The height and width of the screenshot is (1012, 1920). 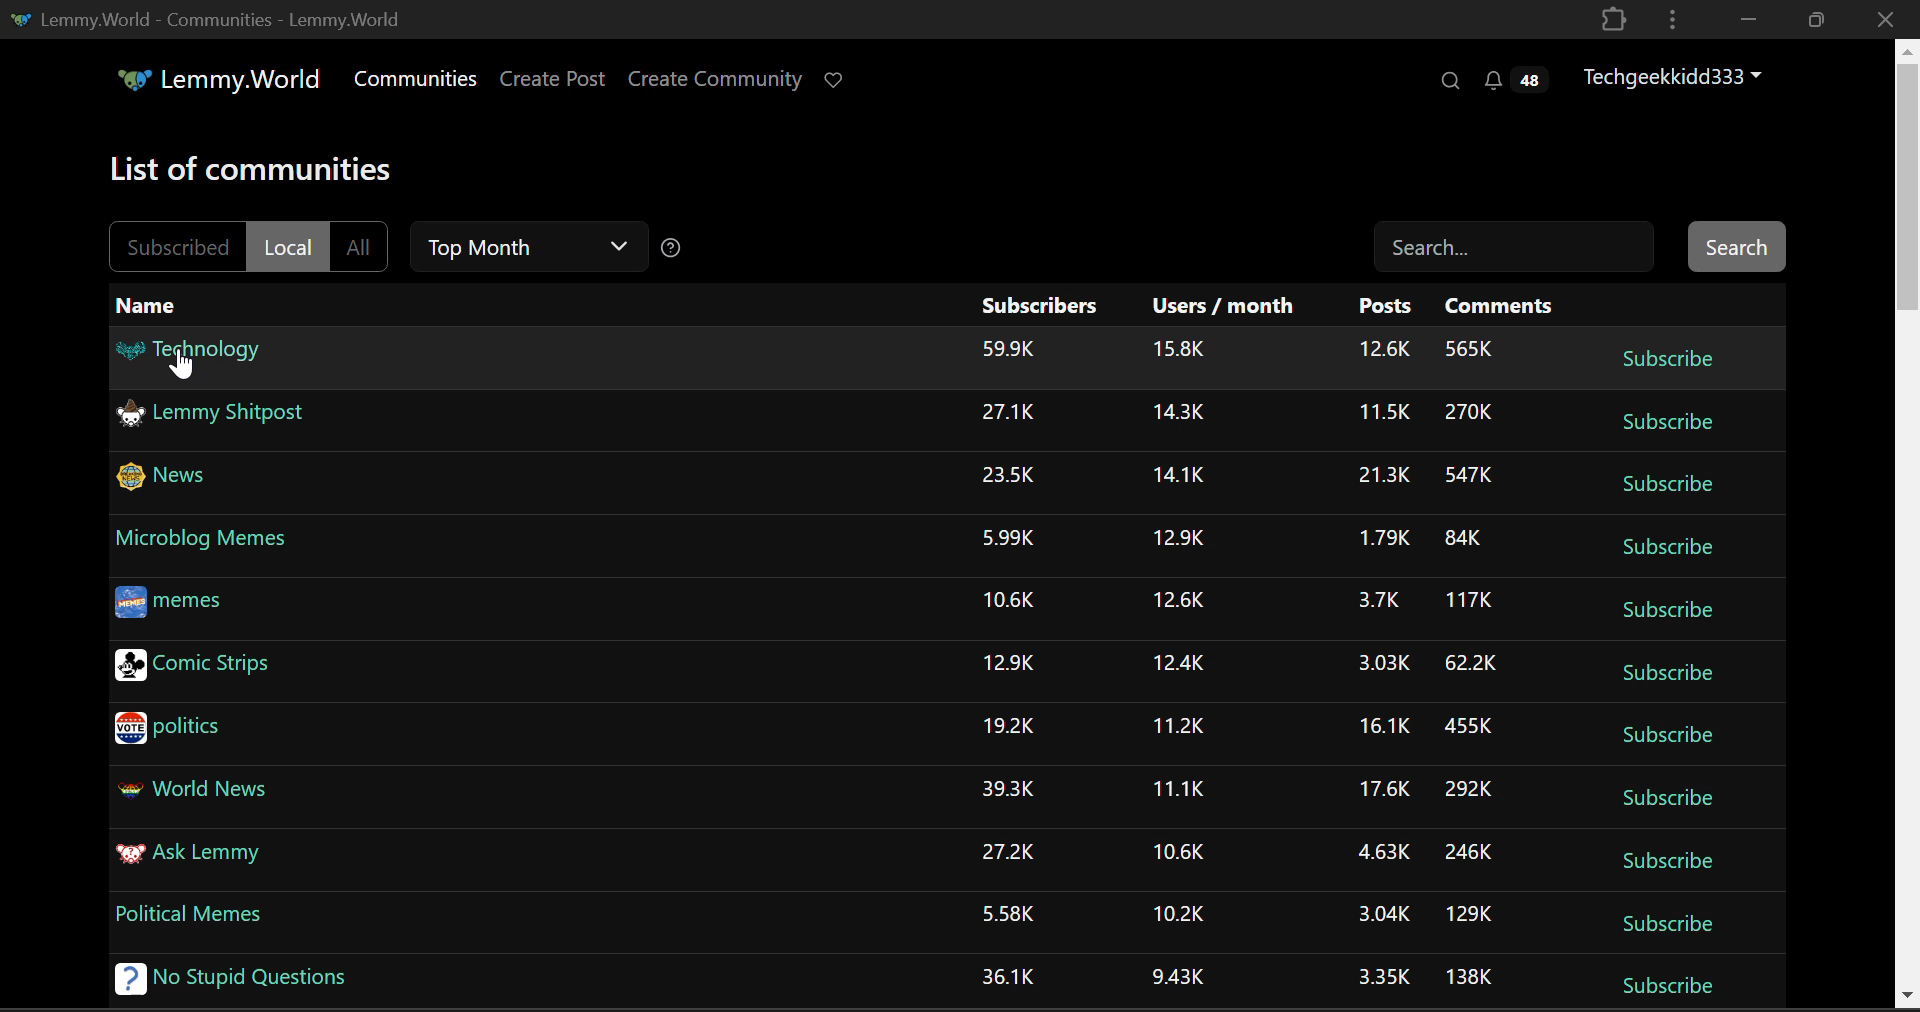 What do you see at coordinates (1006, 977) in the screenshot?
I see `Amount` at bounding box center [1006, 977].